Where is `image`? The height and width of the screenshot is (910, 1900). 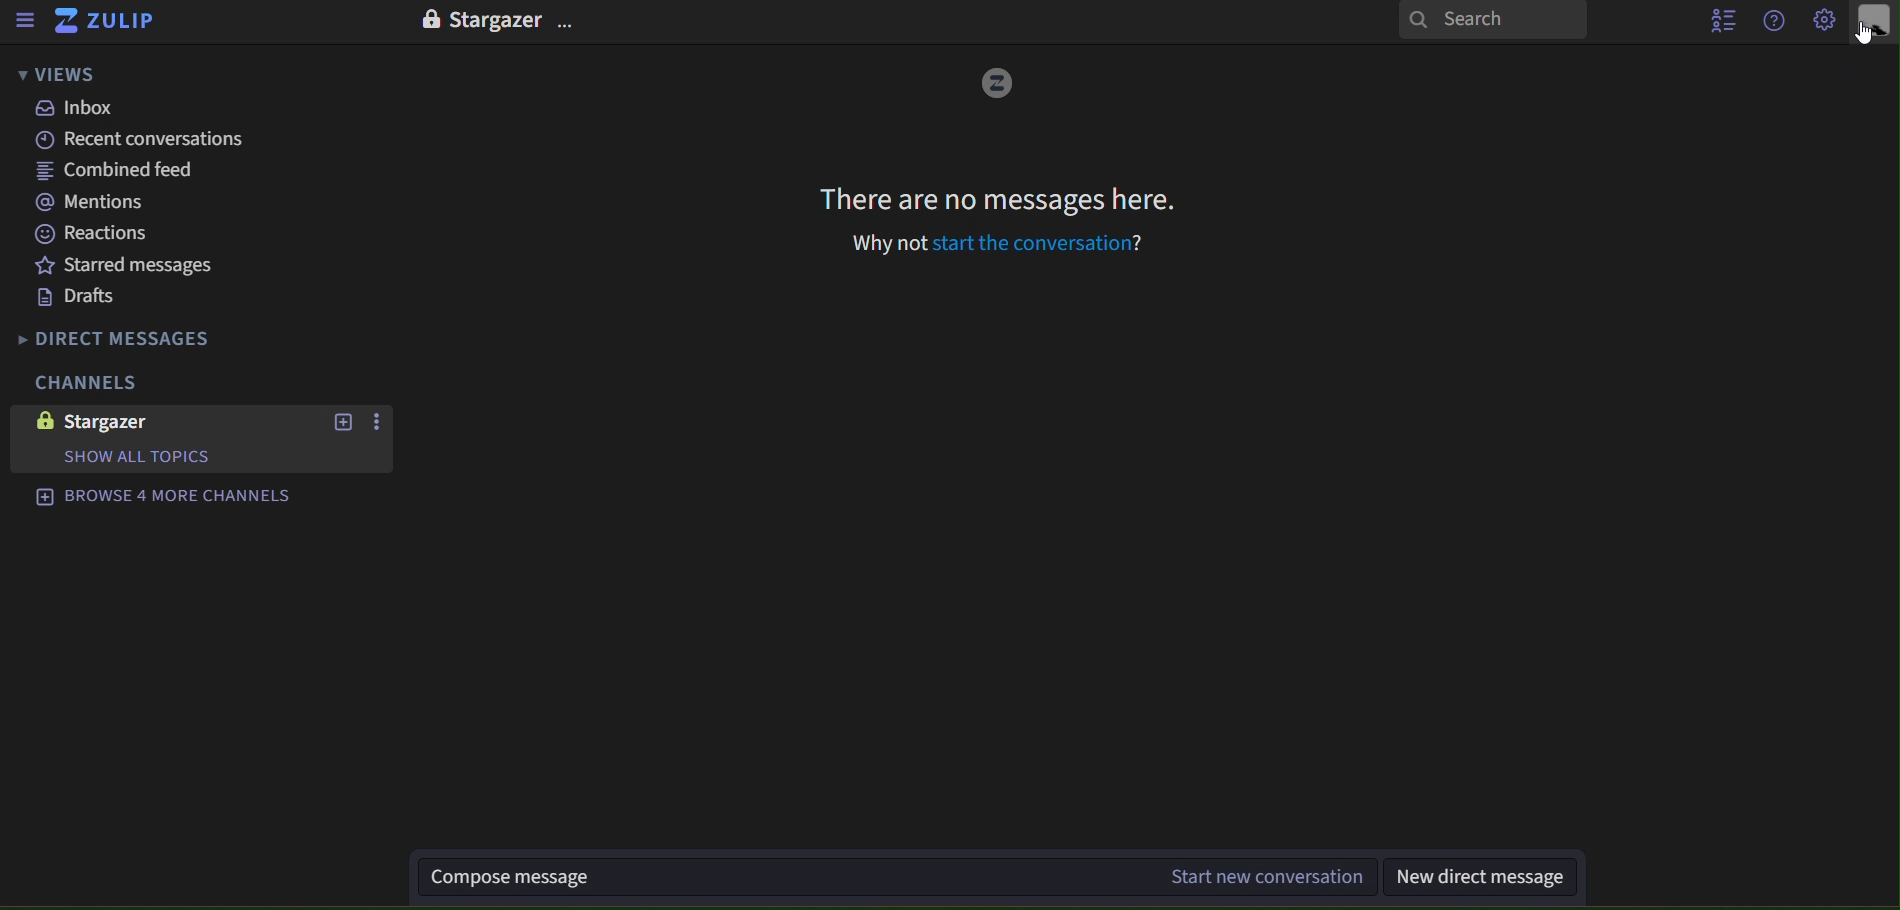 image is located at coordinates (998, 84).